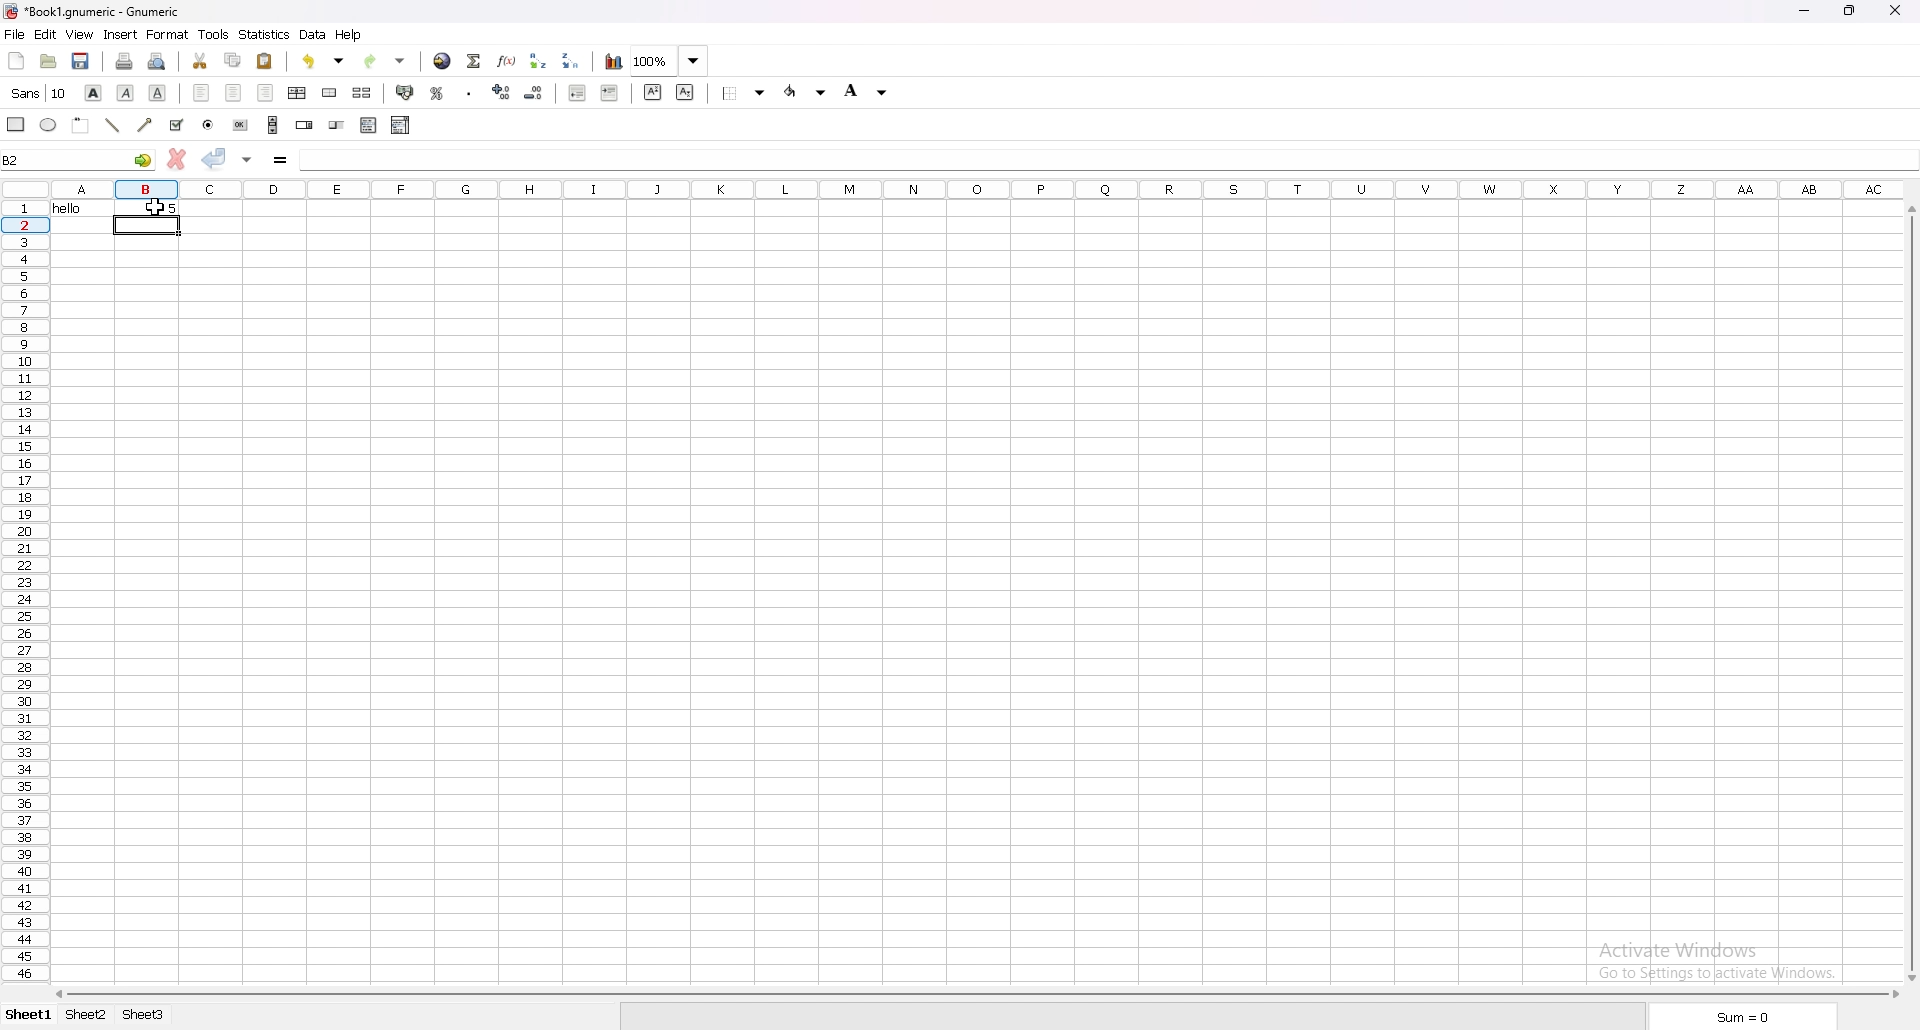  Describe the element at coordinates (92, 92) in the screenshot. I see `bold` at that location.